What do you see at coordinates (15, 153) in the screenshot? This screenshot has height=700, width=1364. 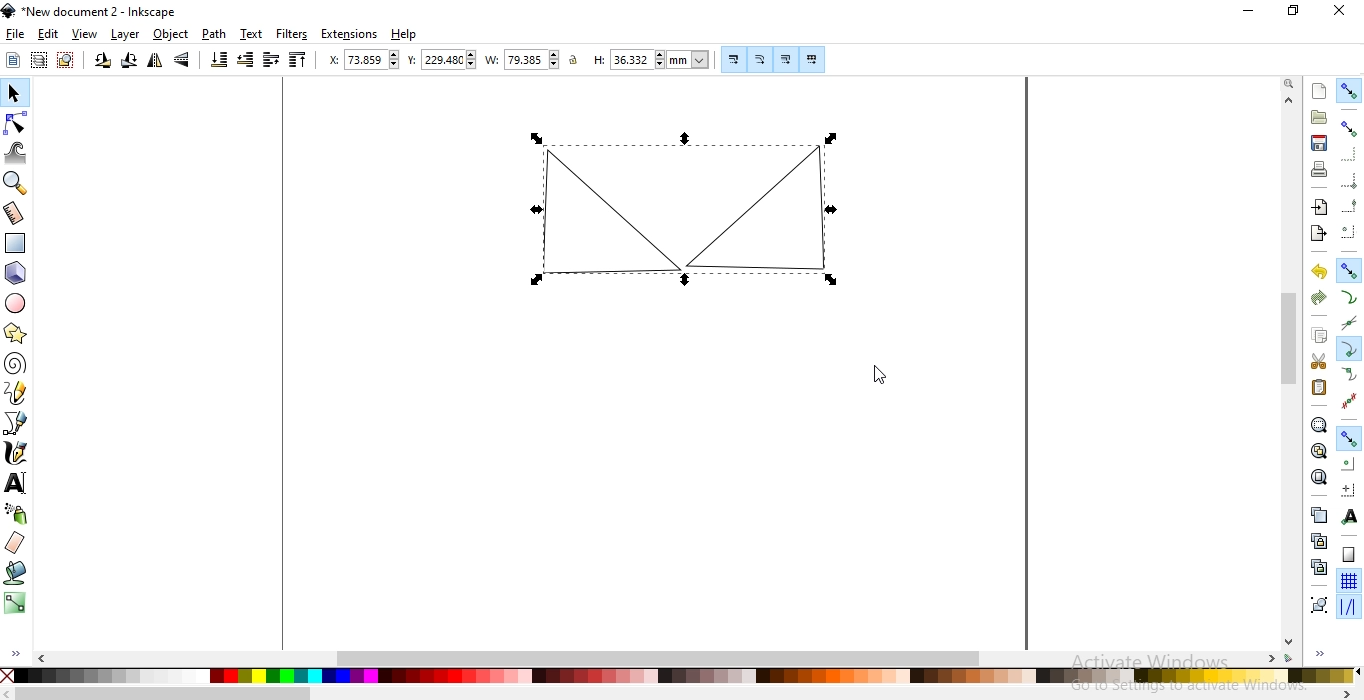 I see `tweak objects by sculpting or painting` at bounding box center [15, 153].